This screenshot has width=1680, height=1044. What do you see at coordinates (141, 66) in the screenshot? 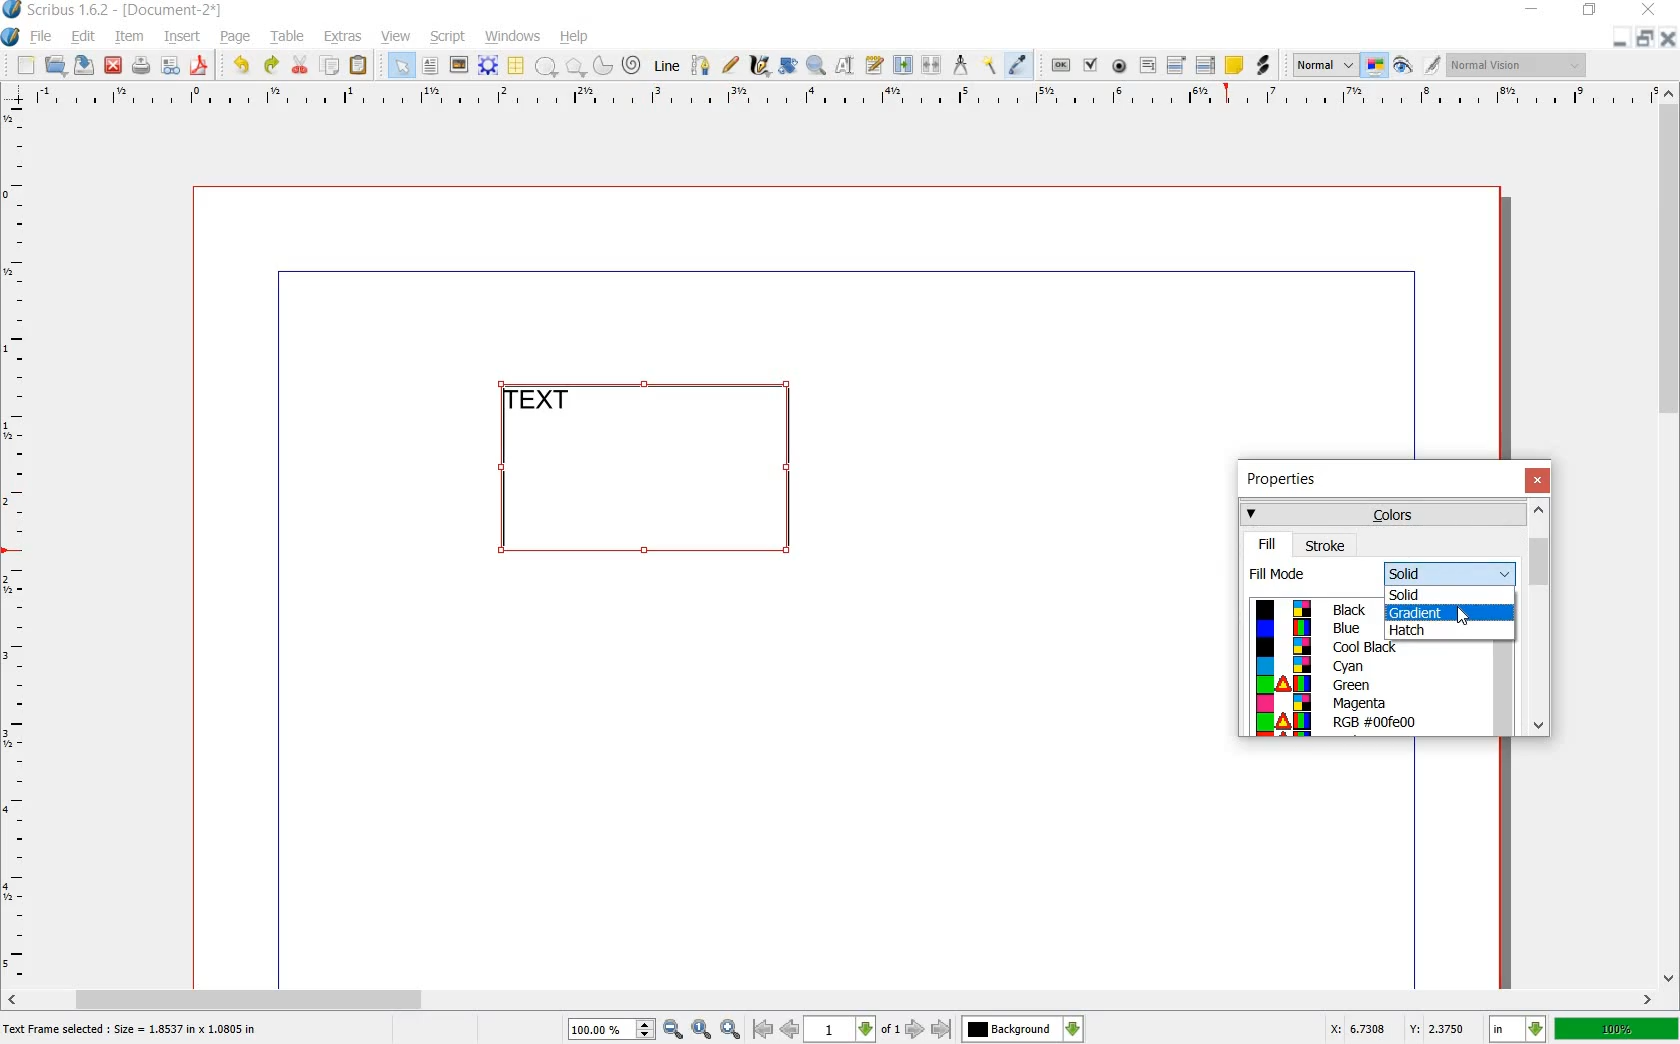
I see `print` at bounding box center [141, 66].